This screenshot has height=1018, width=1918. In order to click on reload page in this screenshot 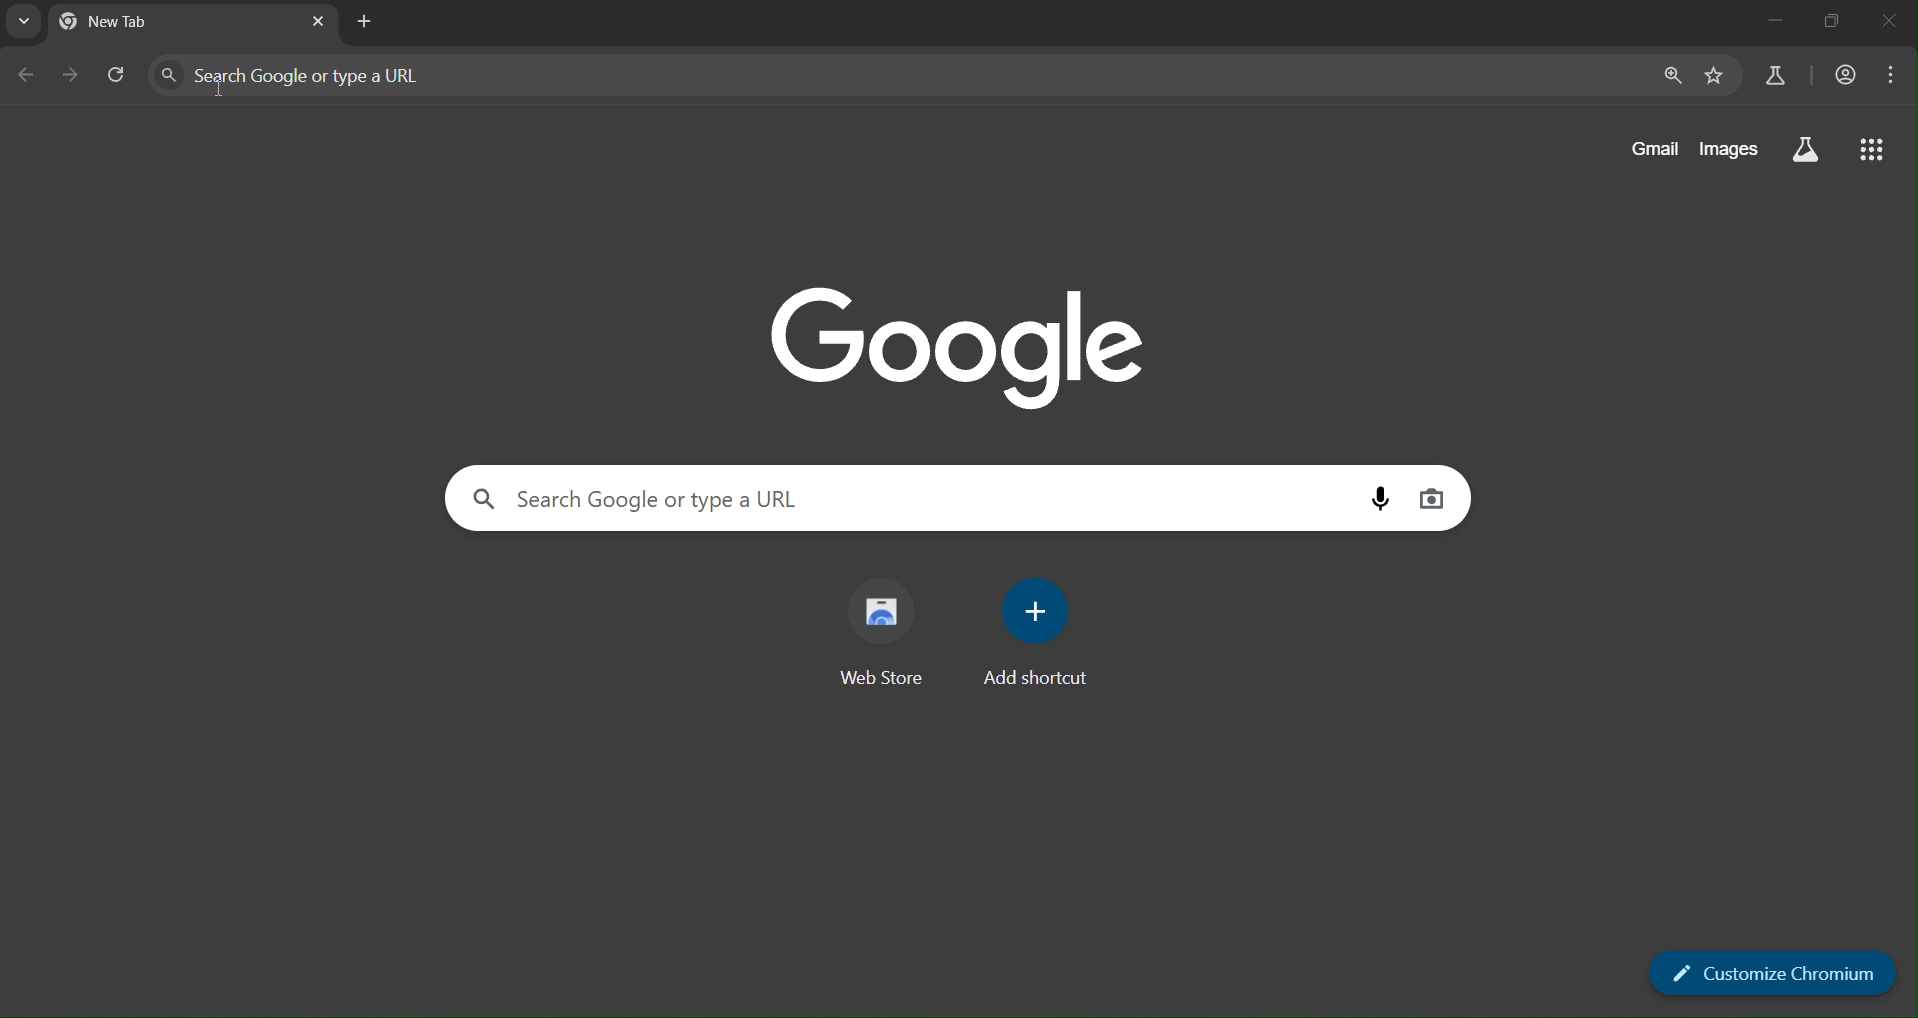, I will do `click(119, 76)`.